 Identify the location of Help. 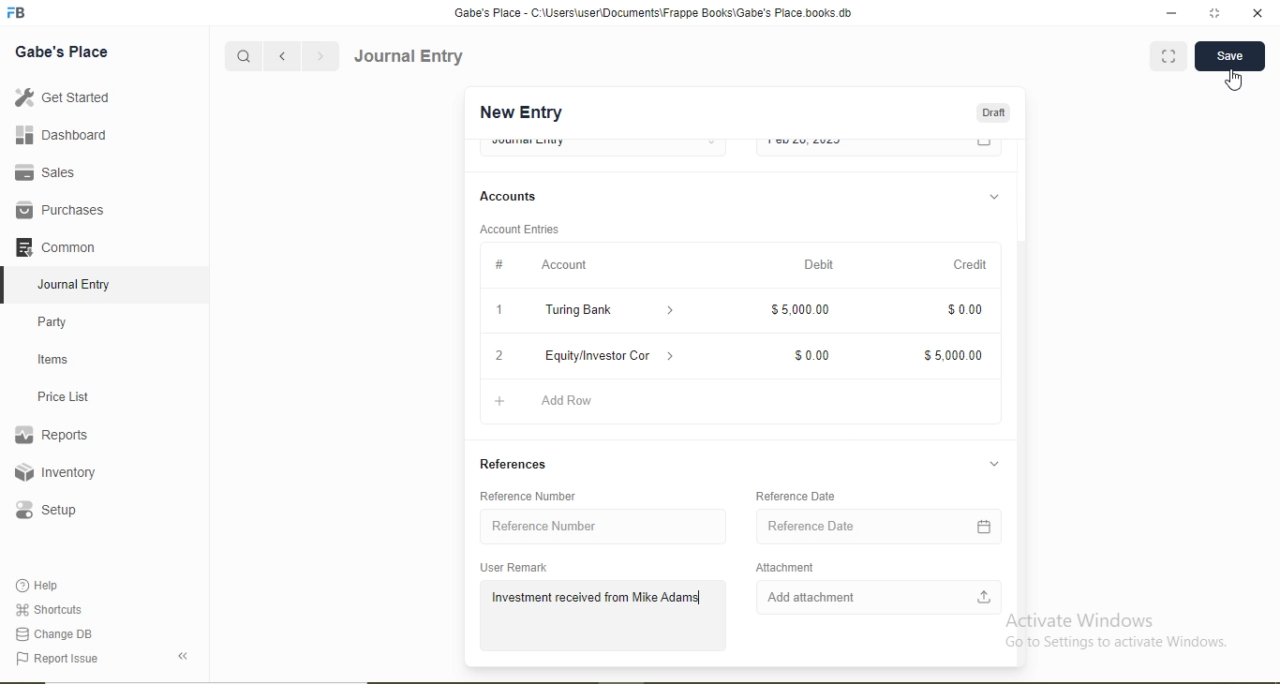
(39, 585).